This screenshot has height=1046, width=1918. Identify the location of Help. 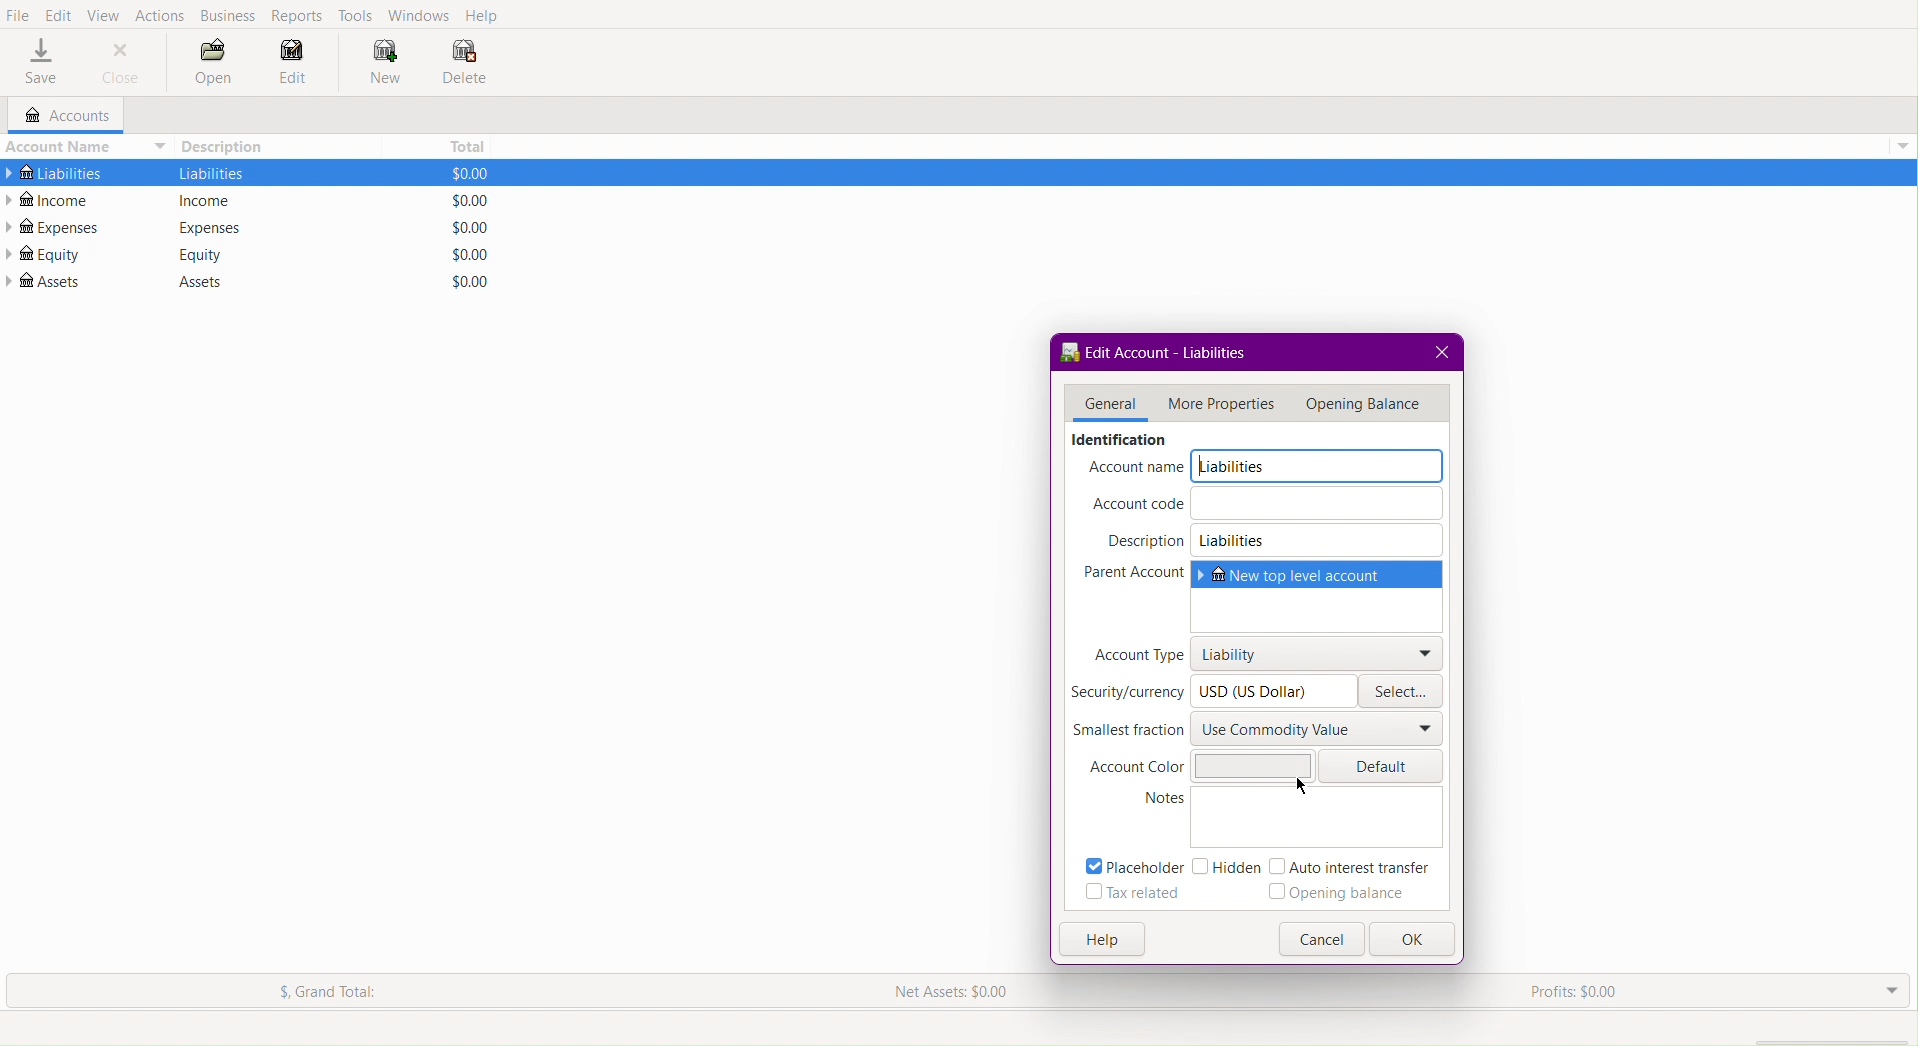
(1099, 940).